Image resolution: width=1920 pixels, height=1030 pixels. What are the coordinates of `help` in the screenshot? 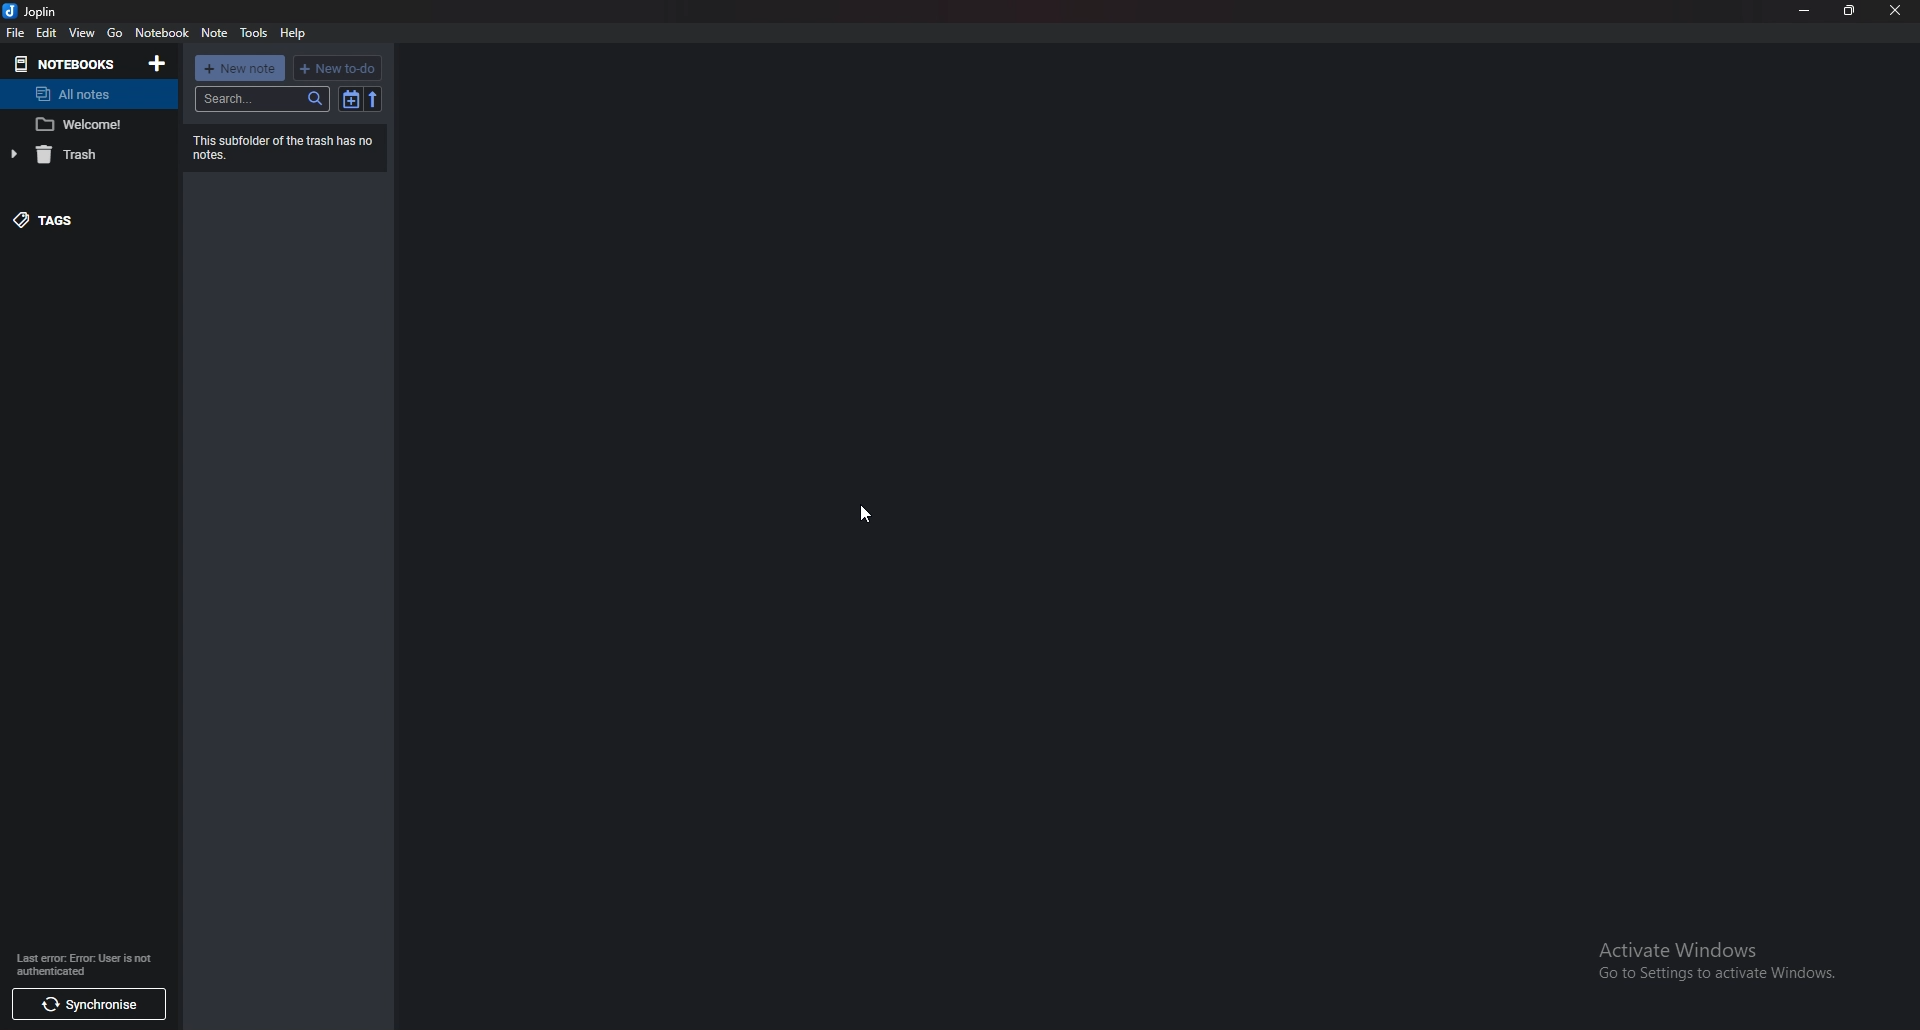 It's located at (292, 34).